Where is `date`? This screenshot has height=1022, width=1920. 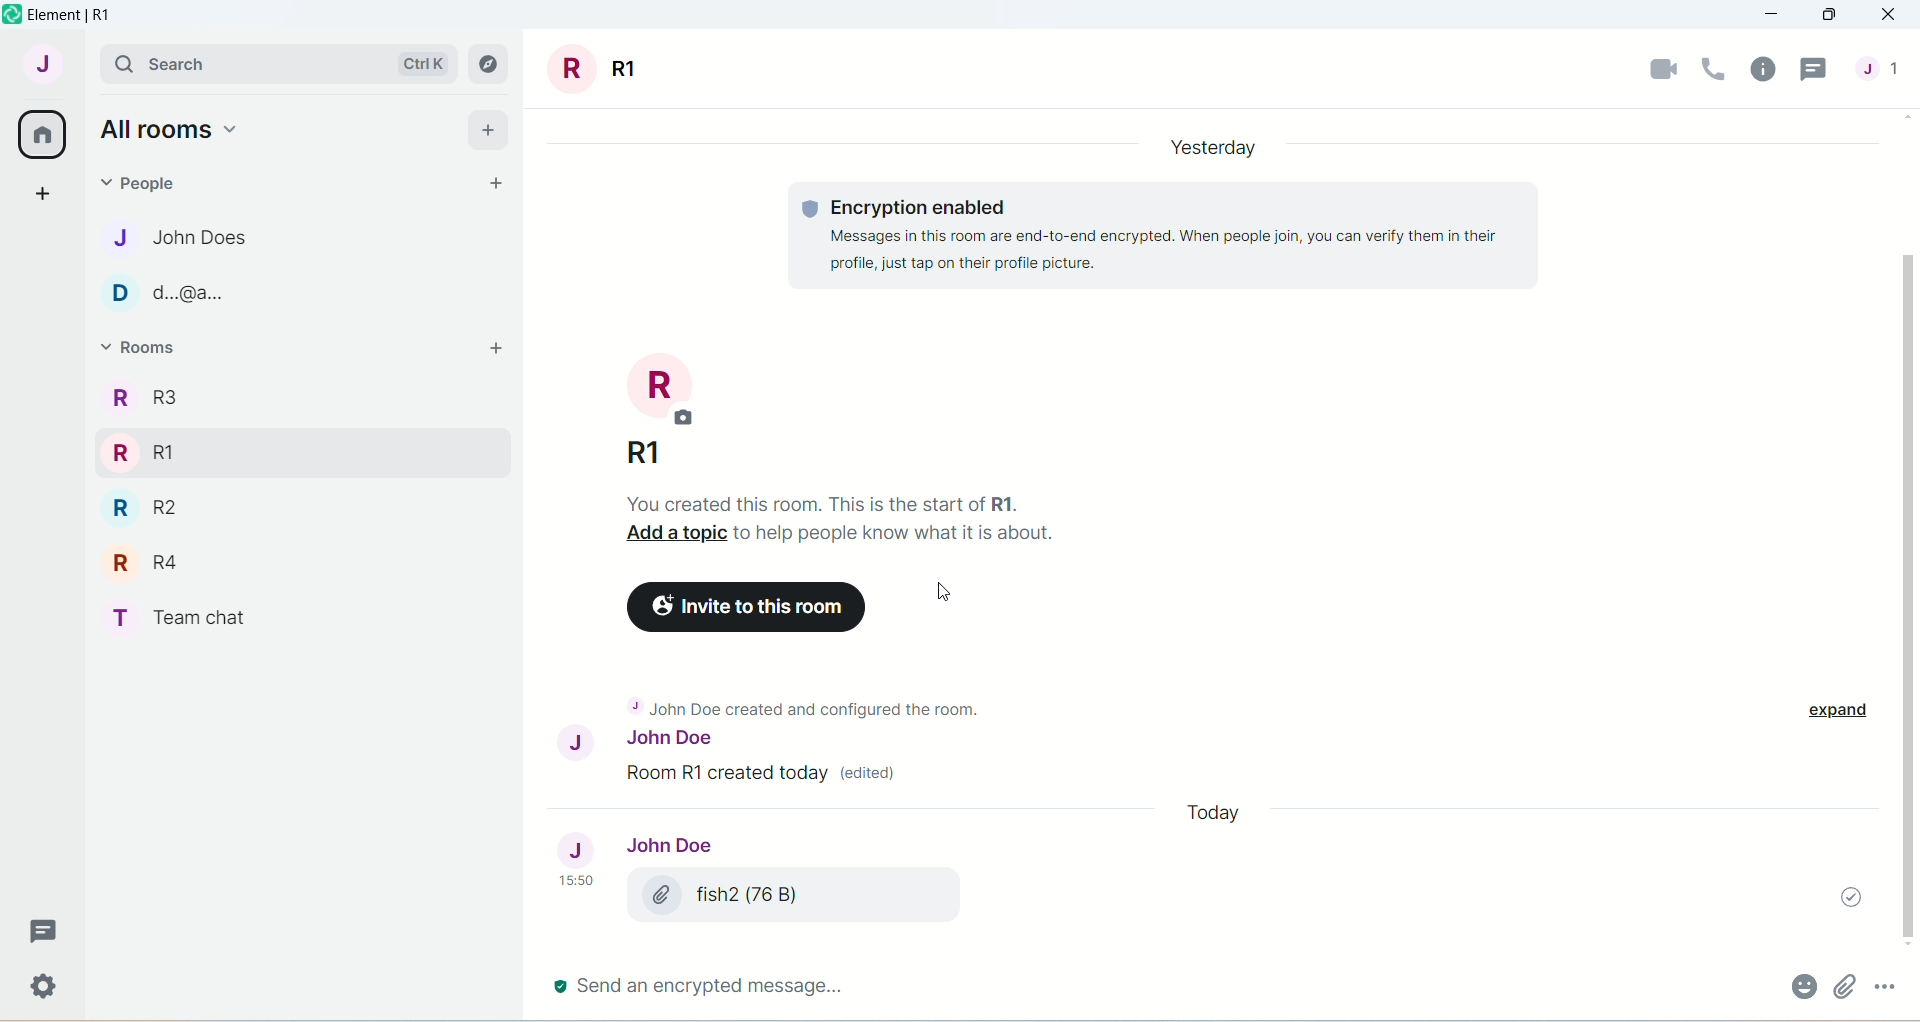 date is located at coordinates (1209, 820).